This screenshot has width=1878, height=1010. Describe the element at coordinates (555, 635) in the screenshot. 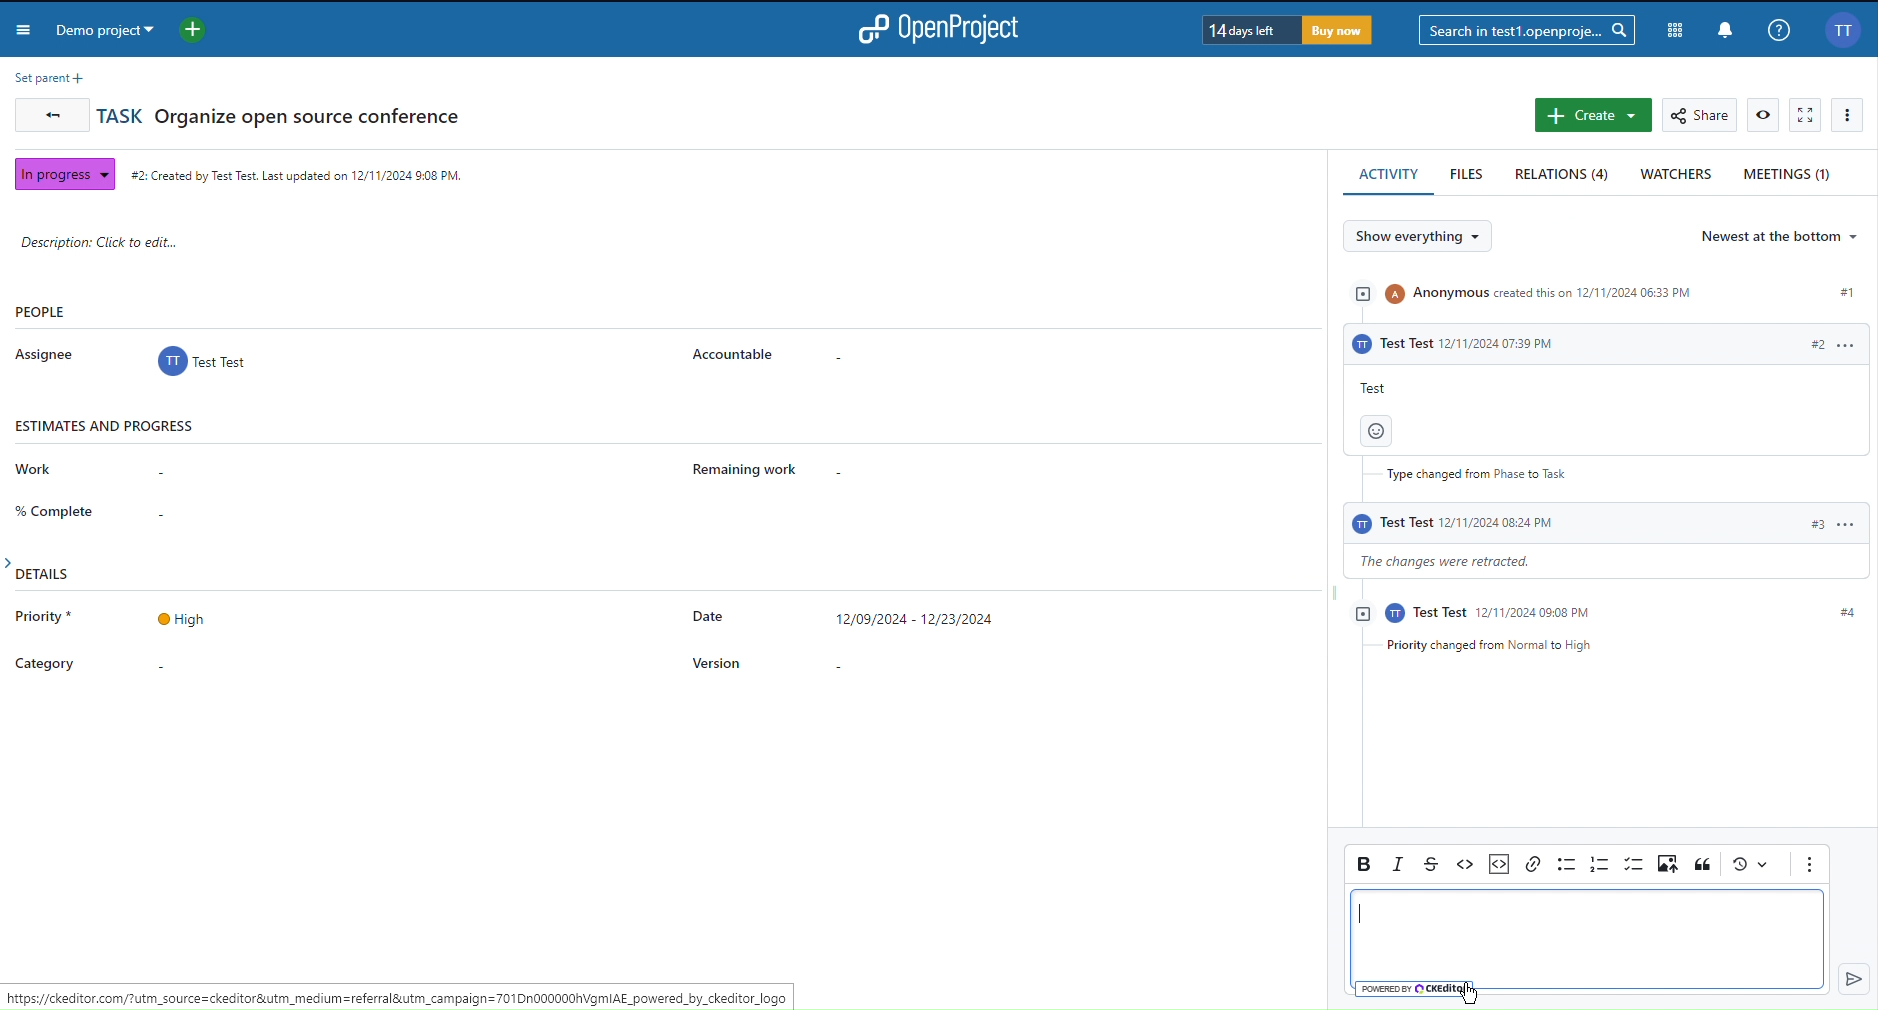

I see `Details` at that location.